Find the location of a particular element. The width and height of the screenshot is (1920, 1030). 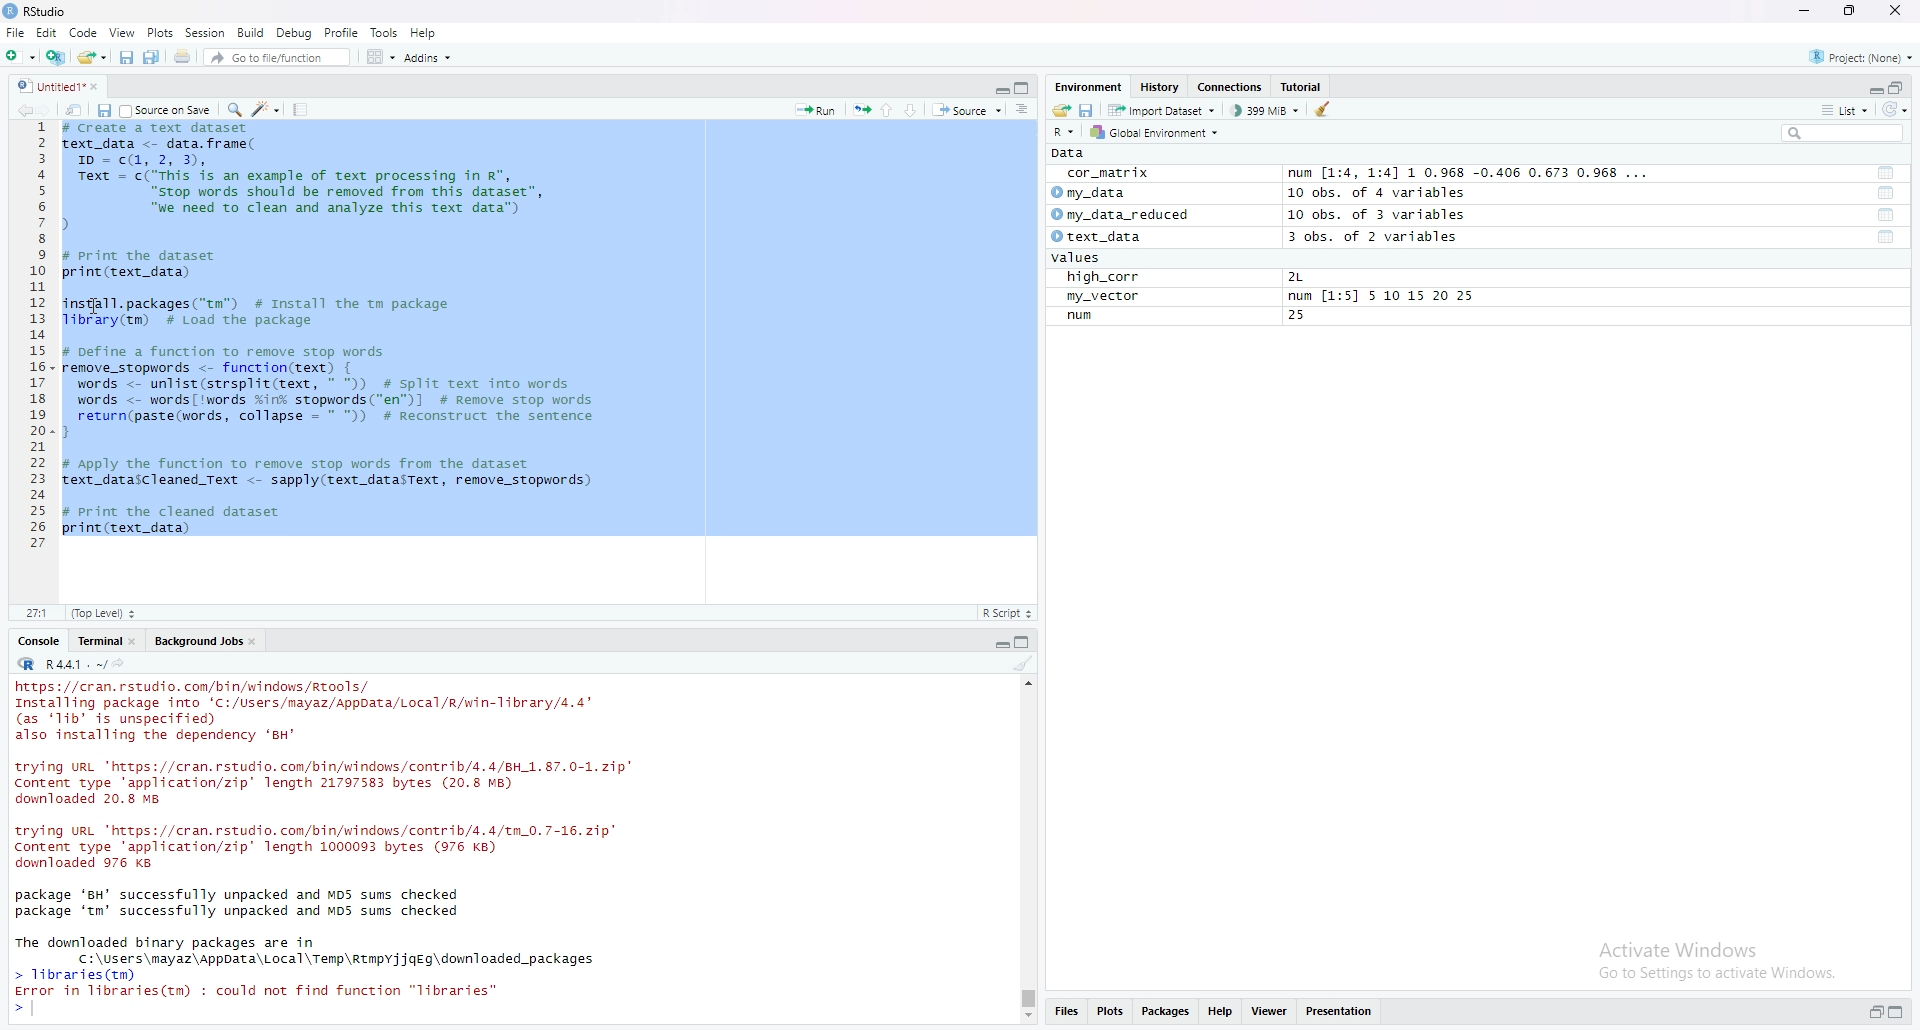

clear console is located at coordinates (1025, 664).